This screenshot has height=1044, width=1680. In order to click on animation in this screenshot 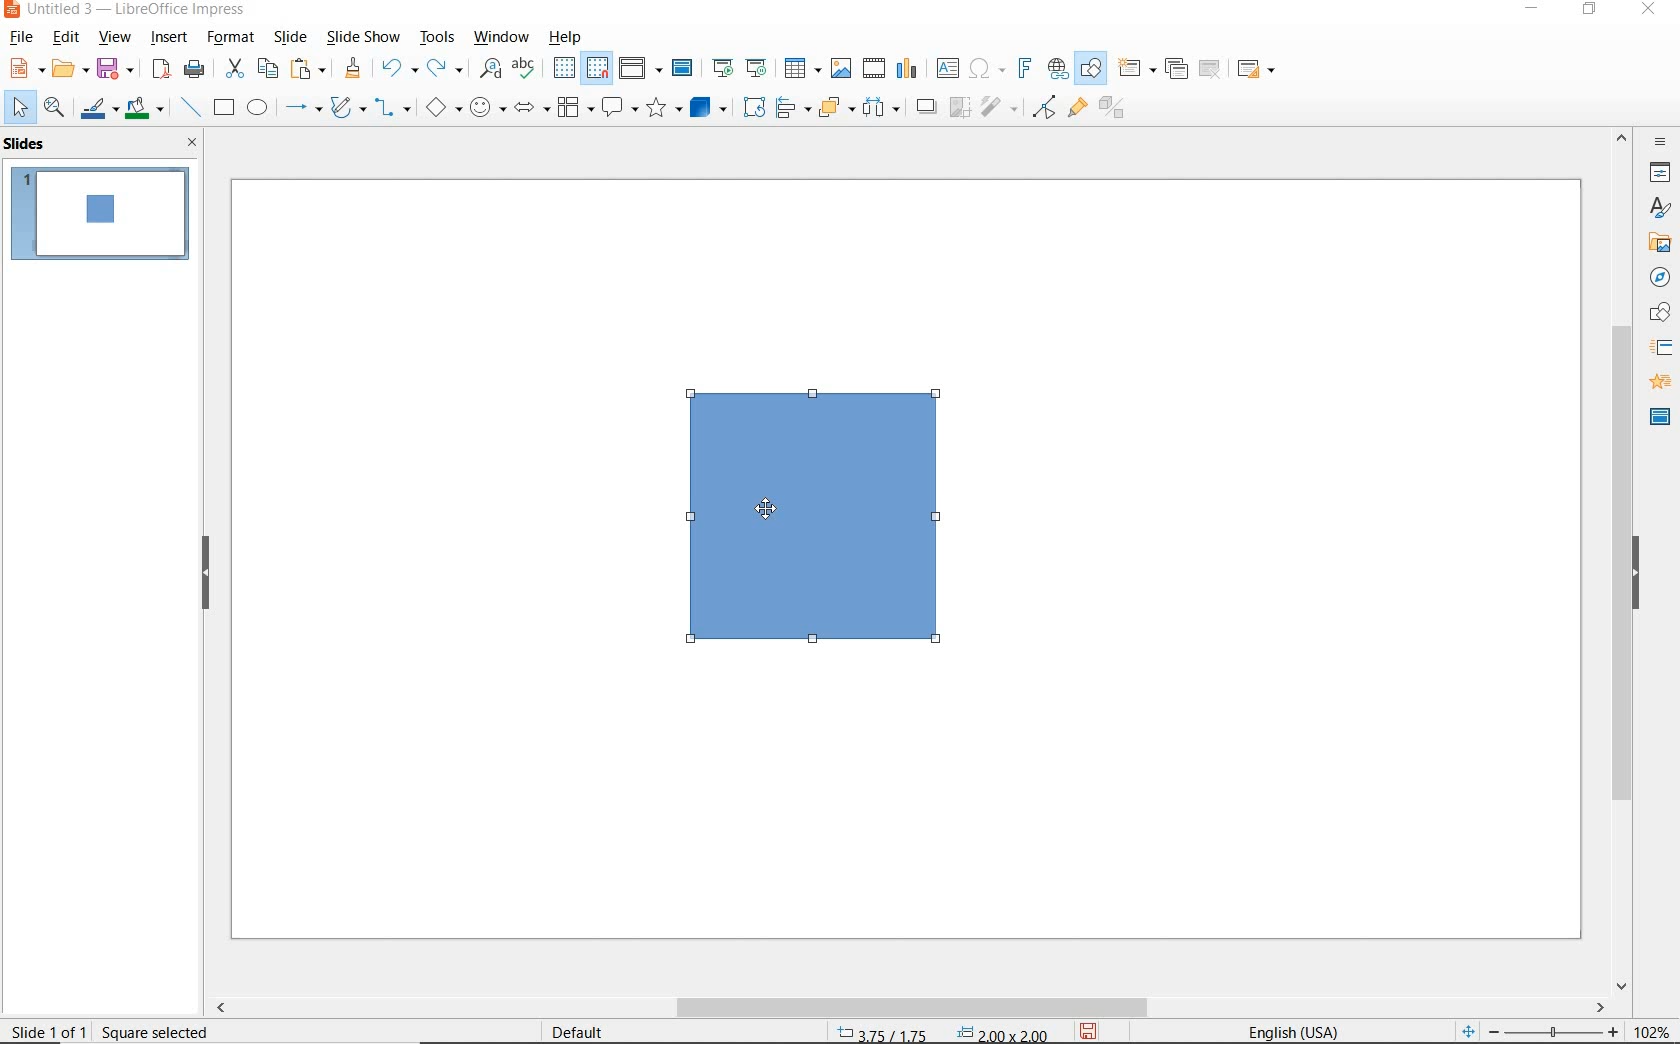, I will do `click(1657, 381)`.